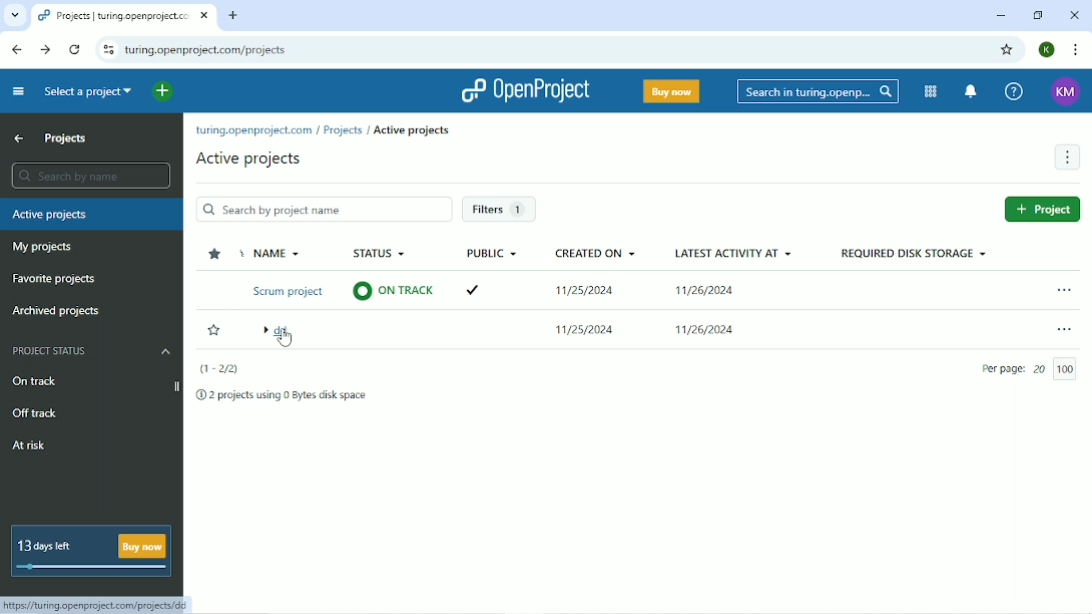 This screenshot has width=1092, height=614. I want to click on https://turing.openproject.com/projects/dd, so click(96, 604).